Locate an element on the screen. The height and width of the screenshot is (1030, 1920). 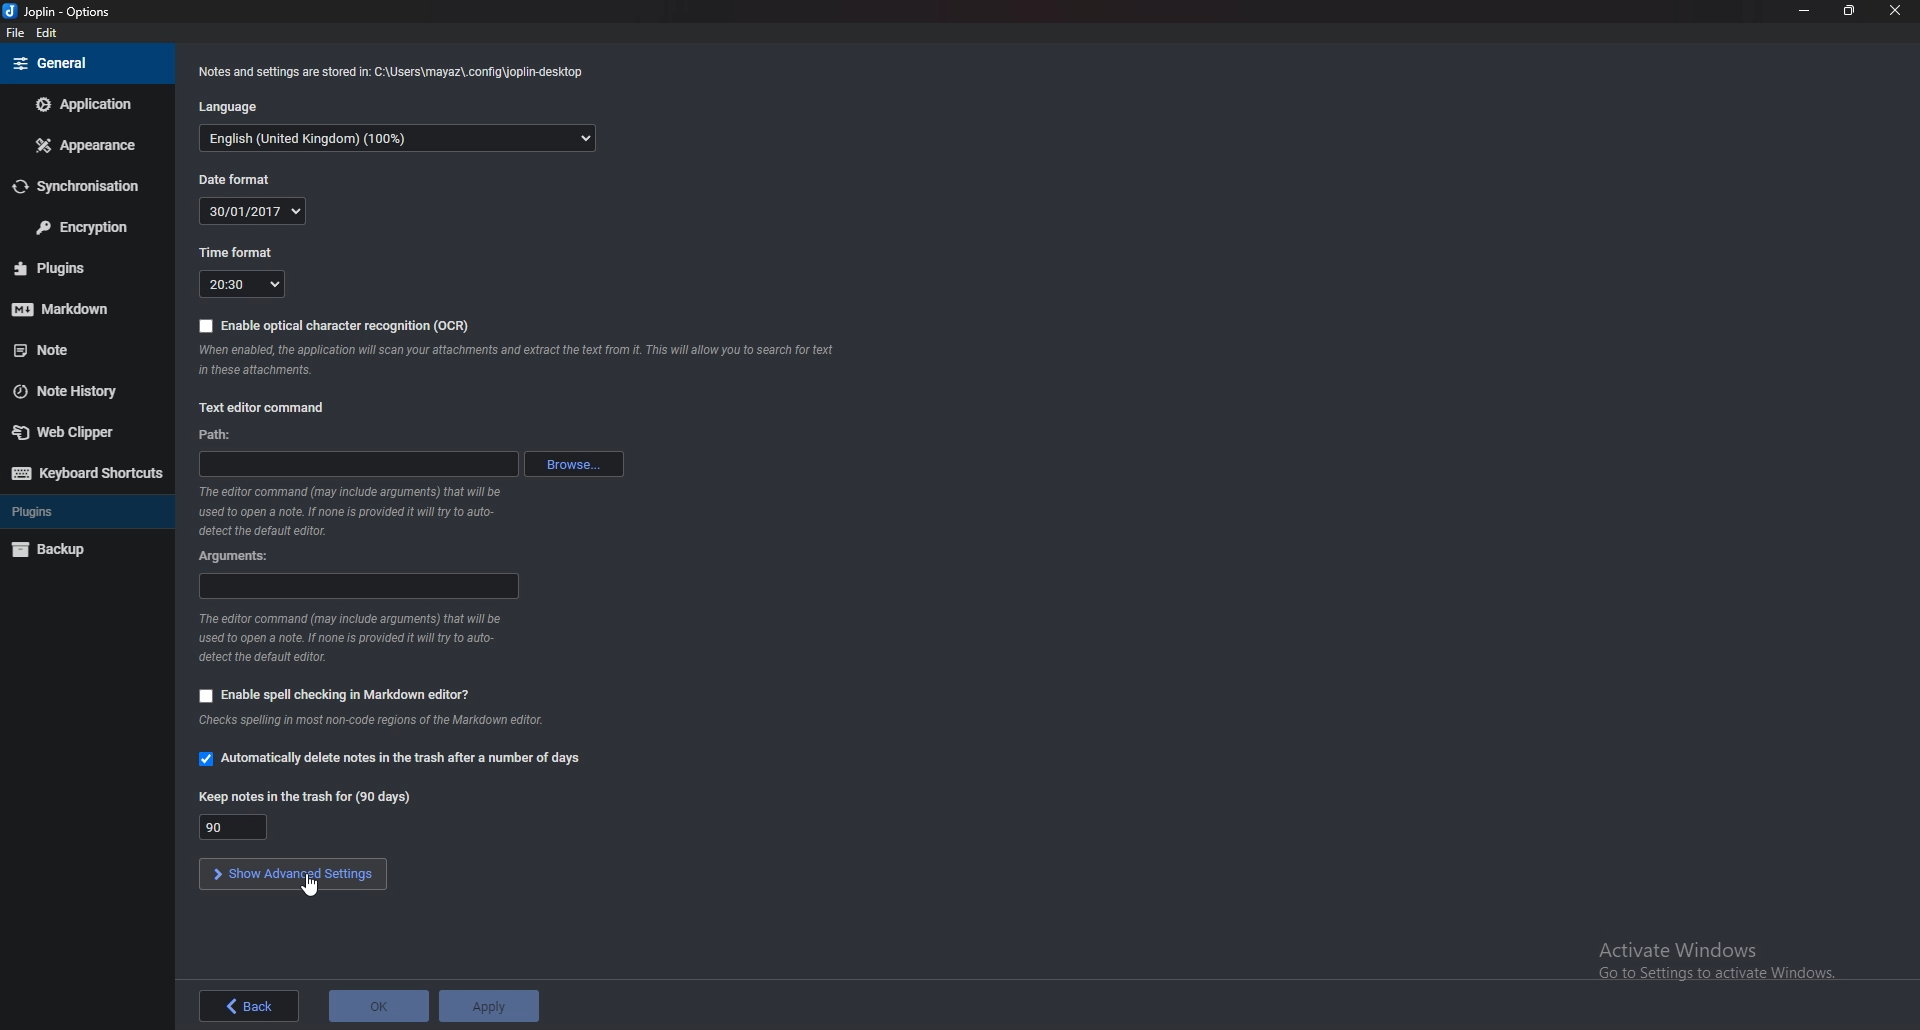
Minimize is located at coordinates (1806, 12).